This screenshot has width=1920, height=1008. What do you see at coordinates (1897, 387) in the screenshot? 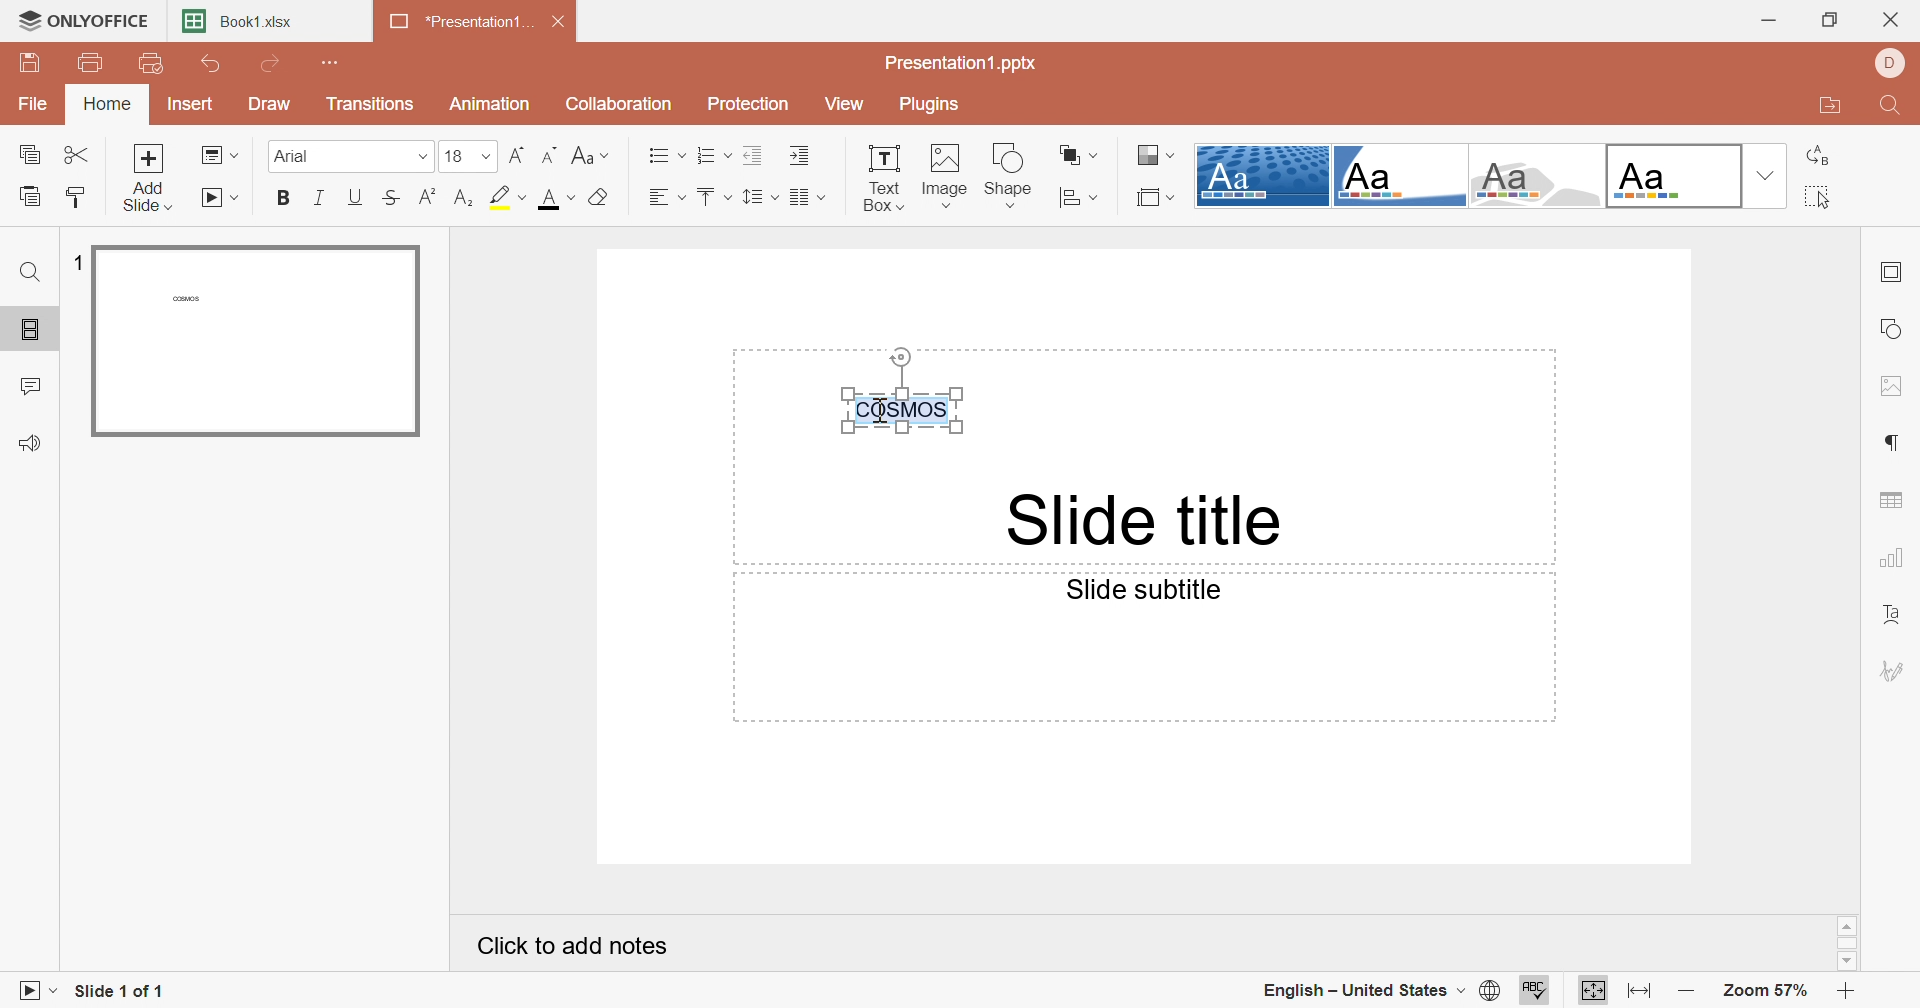
I see `Image settings` at bounding box center [1897, 387].